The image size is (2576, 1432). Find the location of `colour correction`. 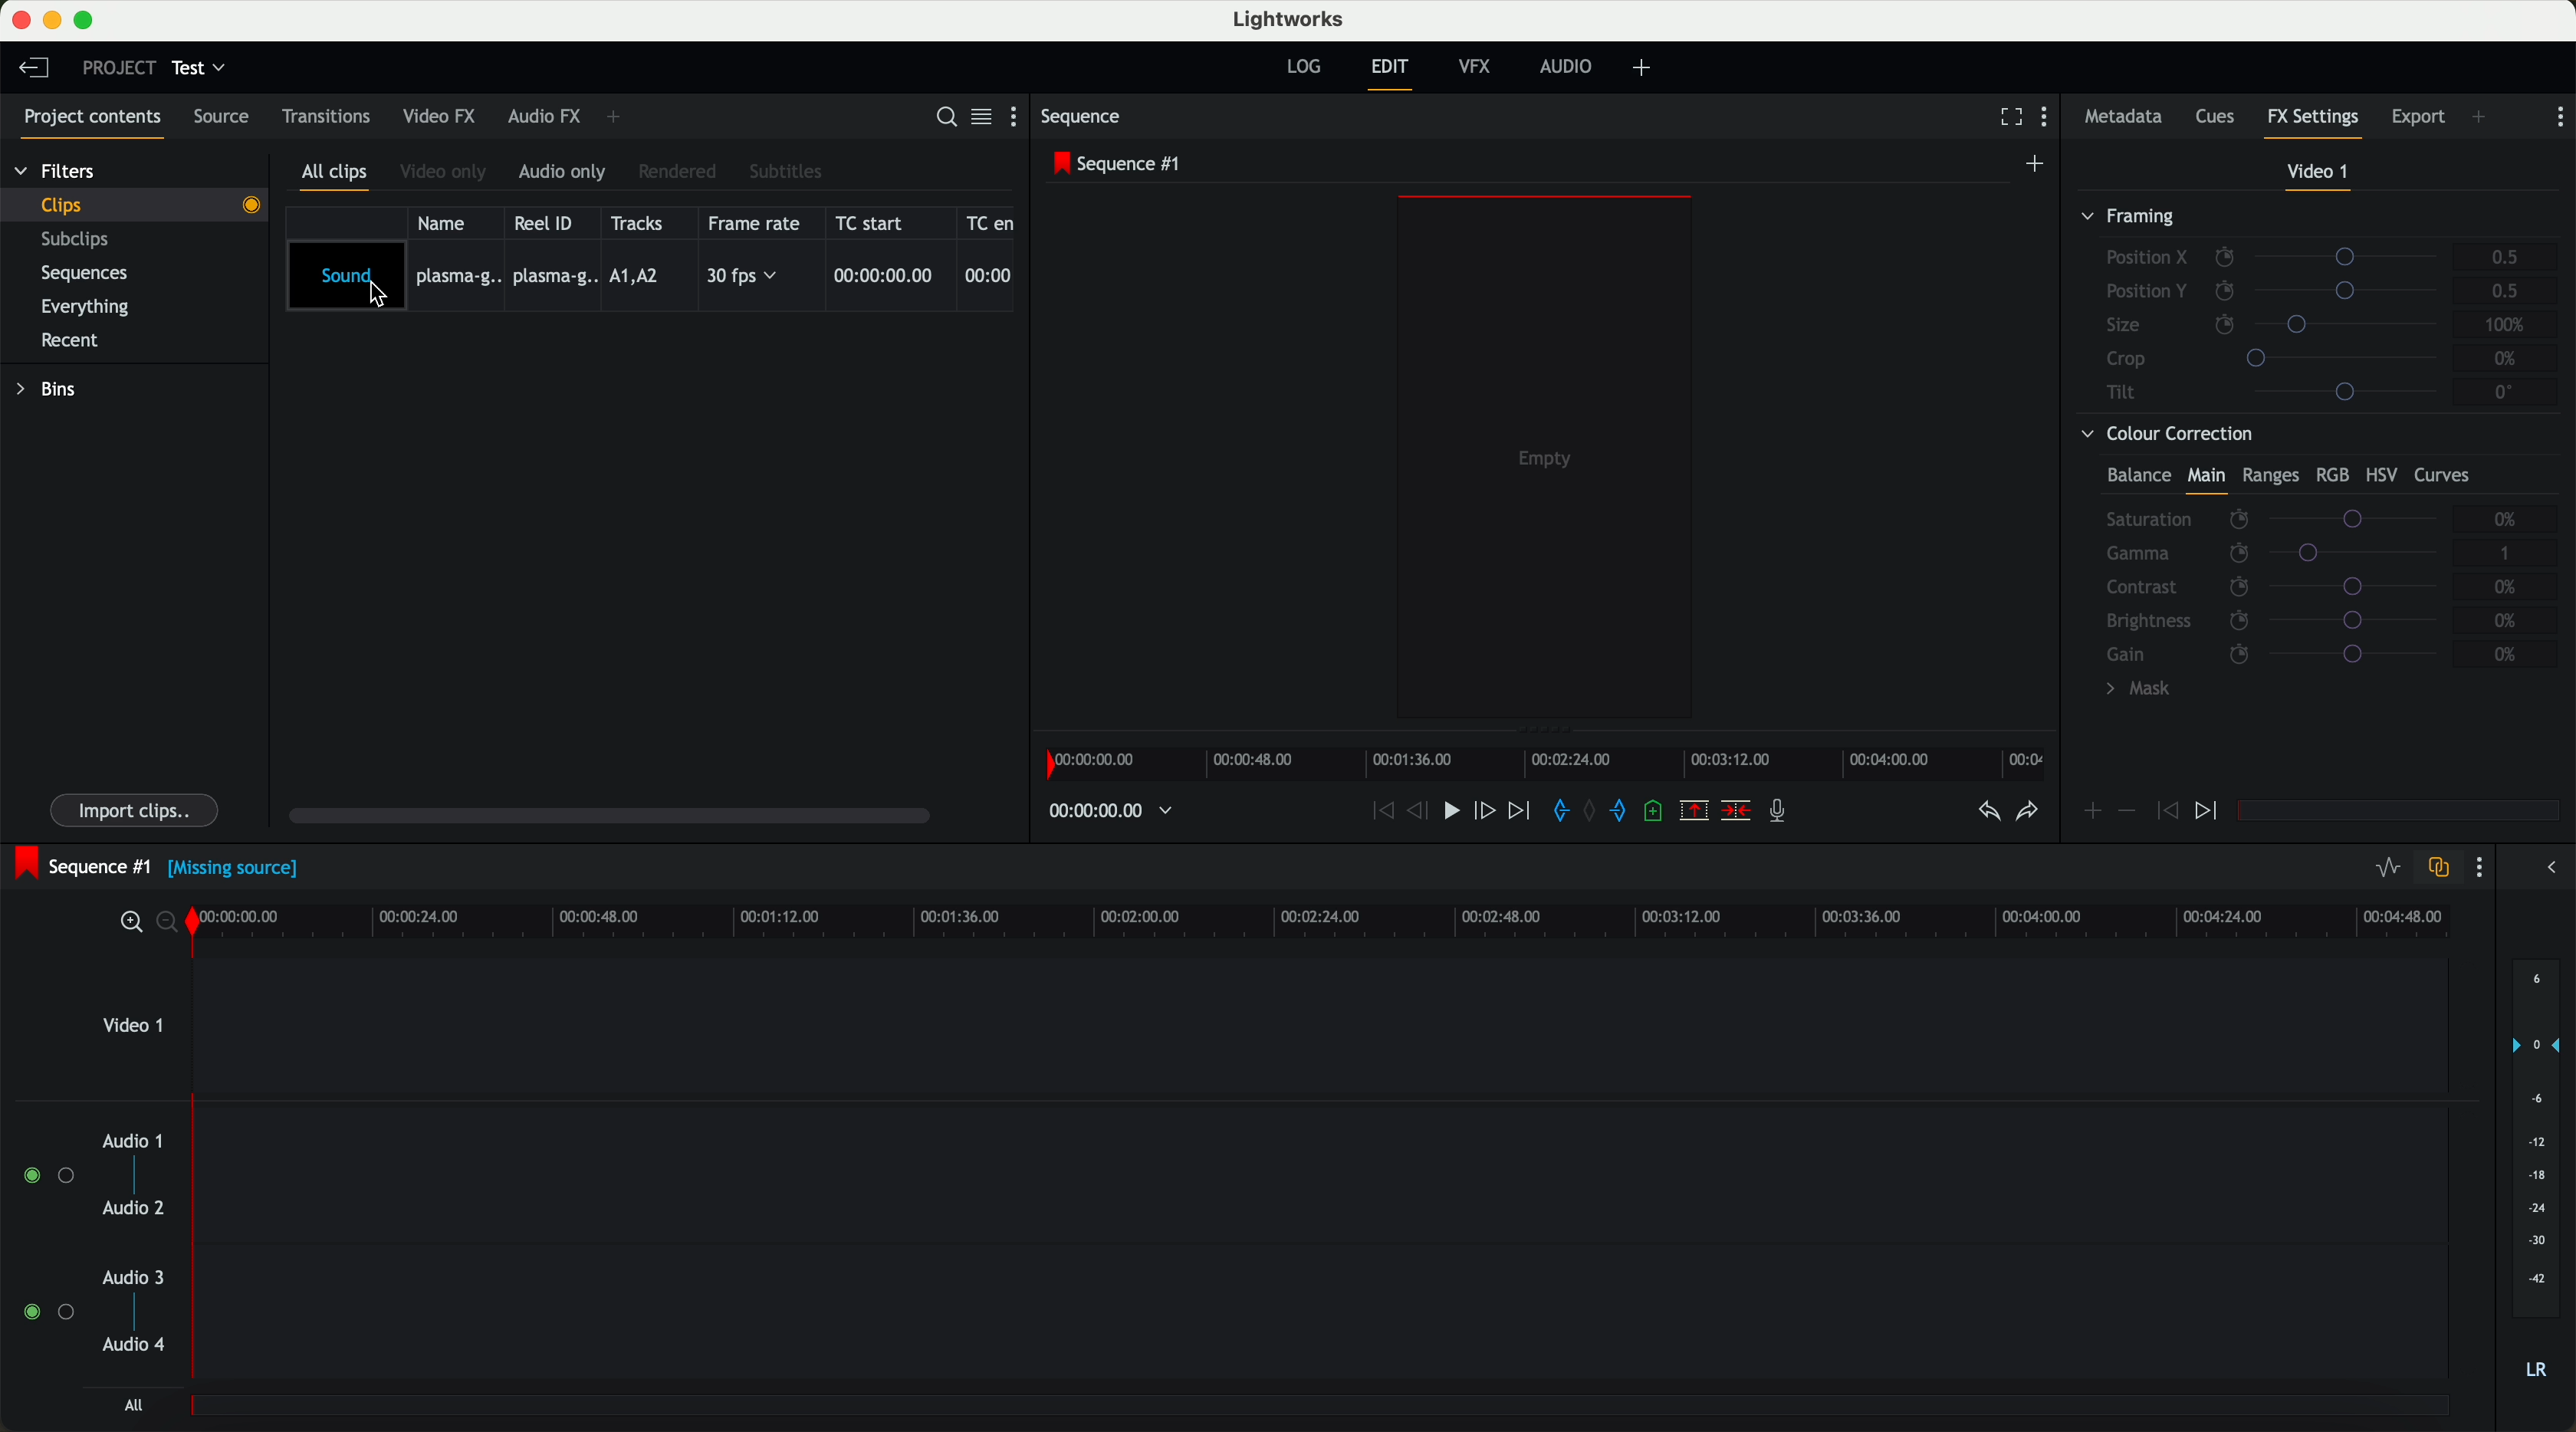

colour correction is located at coordinates (2309, 567).